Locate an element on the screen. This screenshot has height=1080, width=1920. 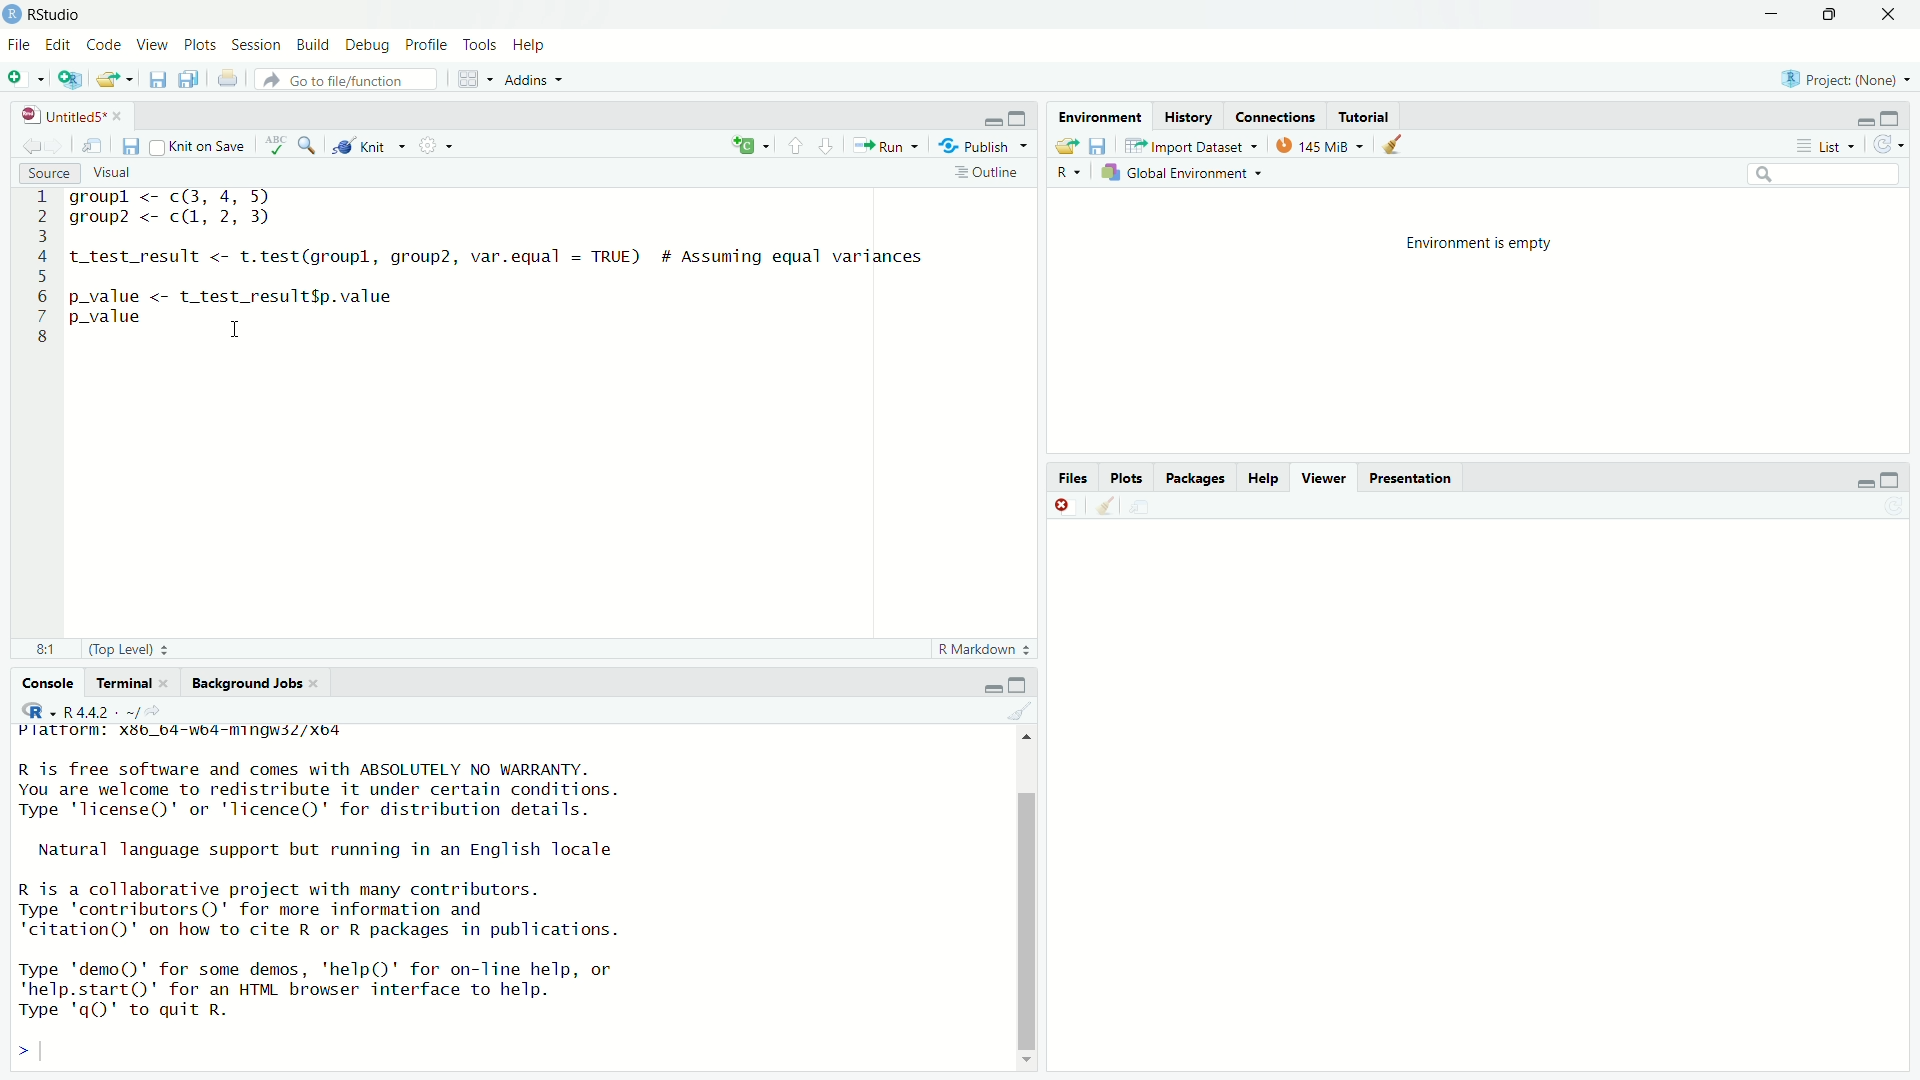
code line is located at coordinates (41, 266).